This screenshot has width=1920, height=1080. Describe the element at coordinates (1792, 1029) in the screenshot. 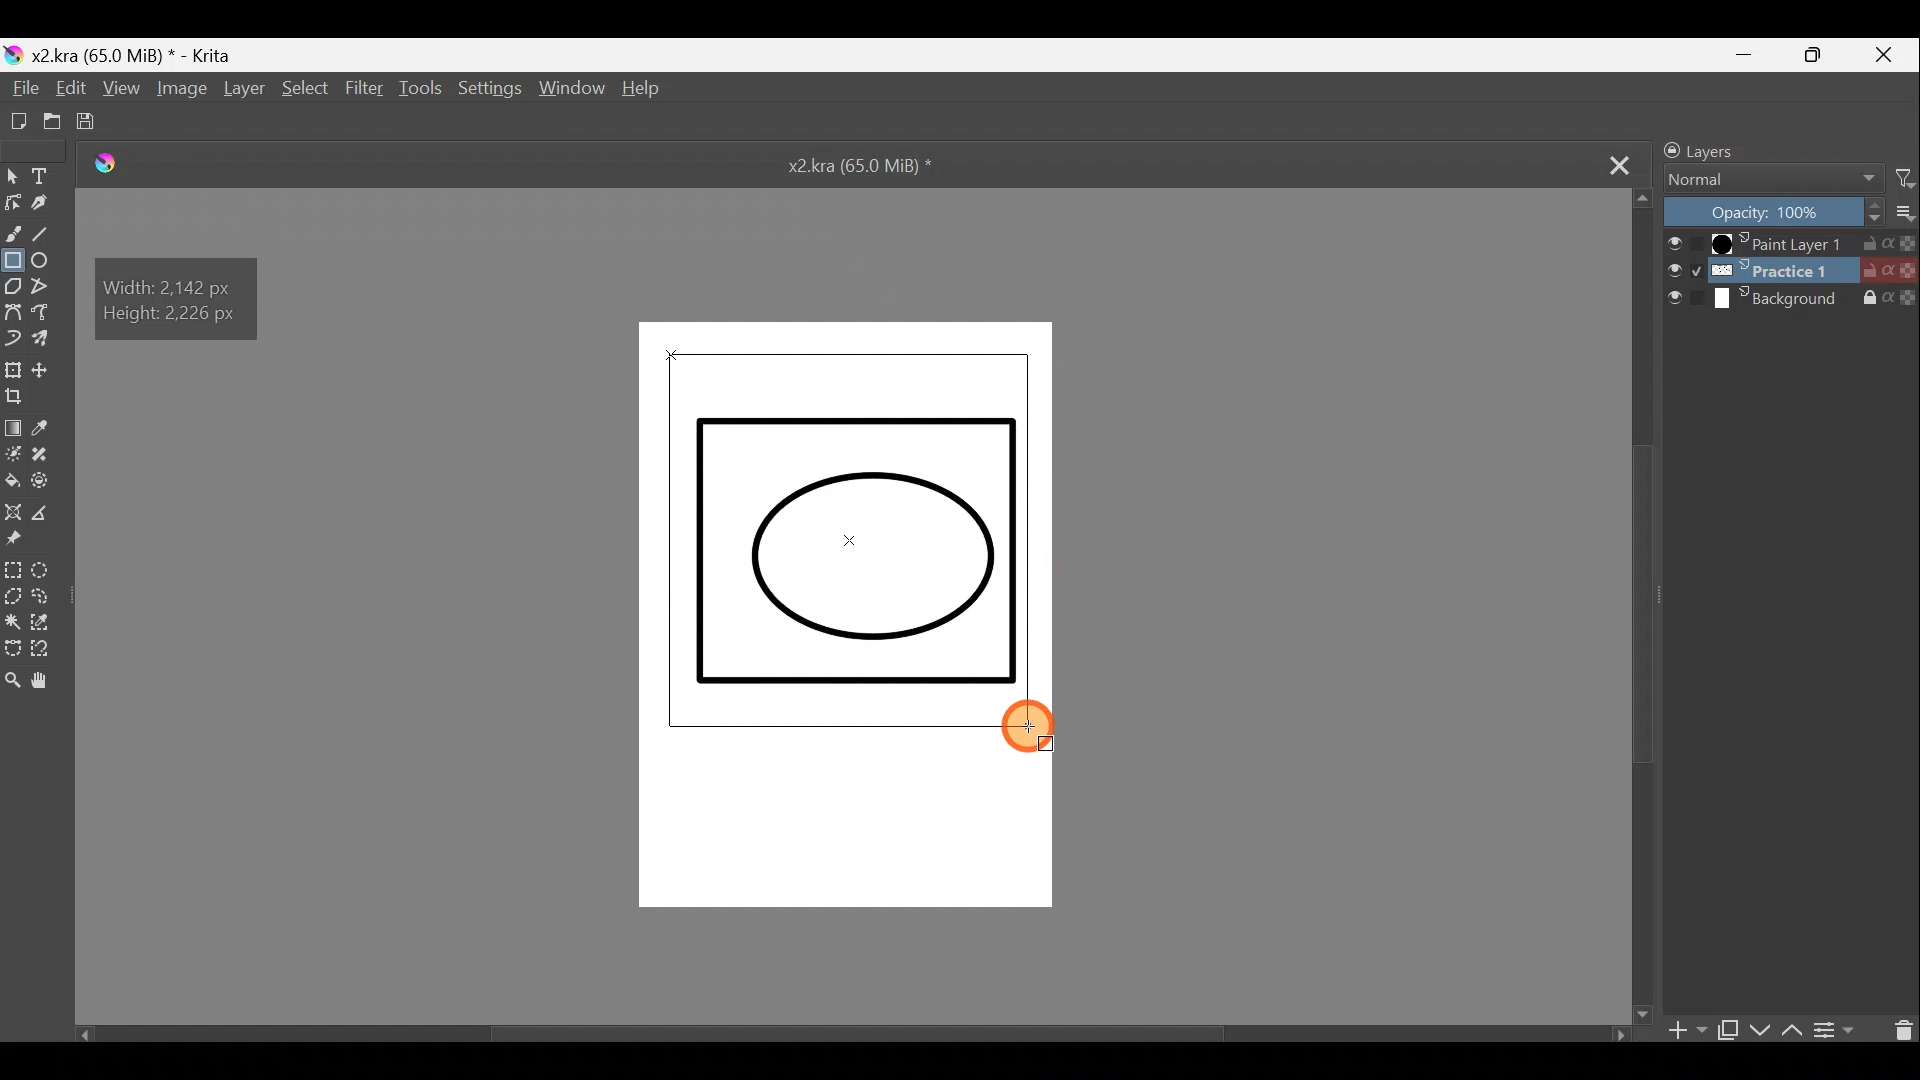

I see `Move layer/mask up` at that location.